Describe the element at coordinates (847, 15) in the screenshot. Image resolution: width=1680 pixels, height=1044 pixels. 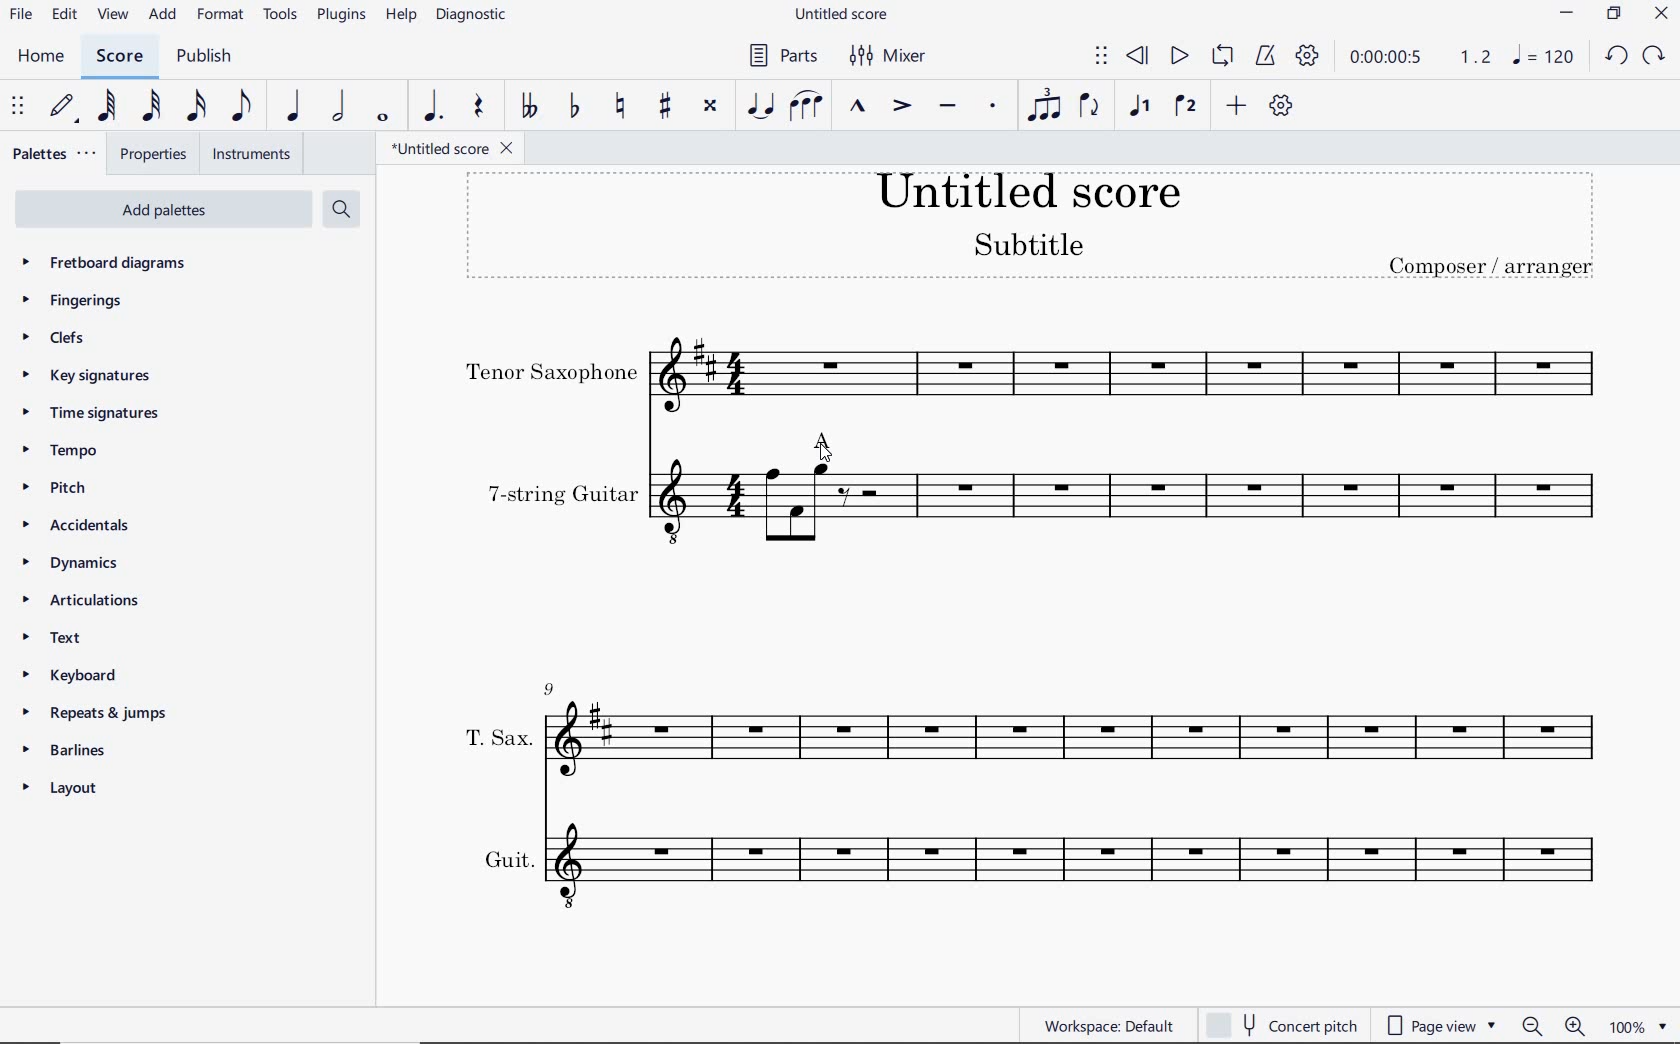
I see `FILE NAME` at that location.